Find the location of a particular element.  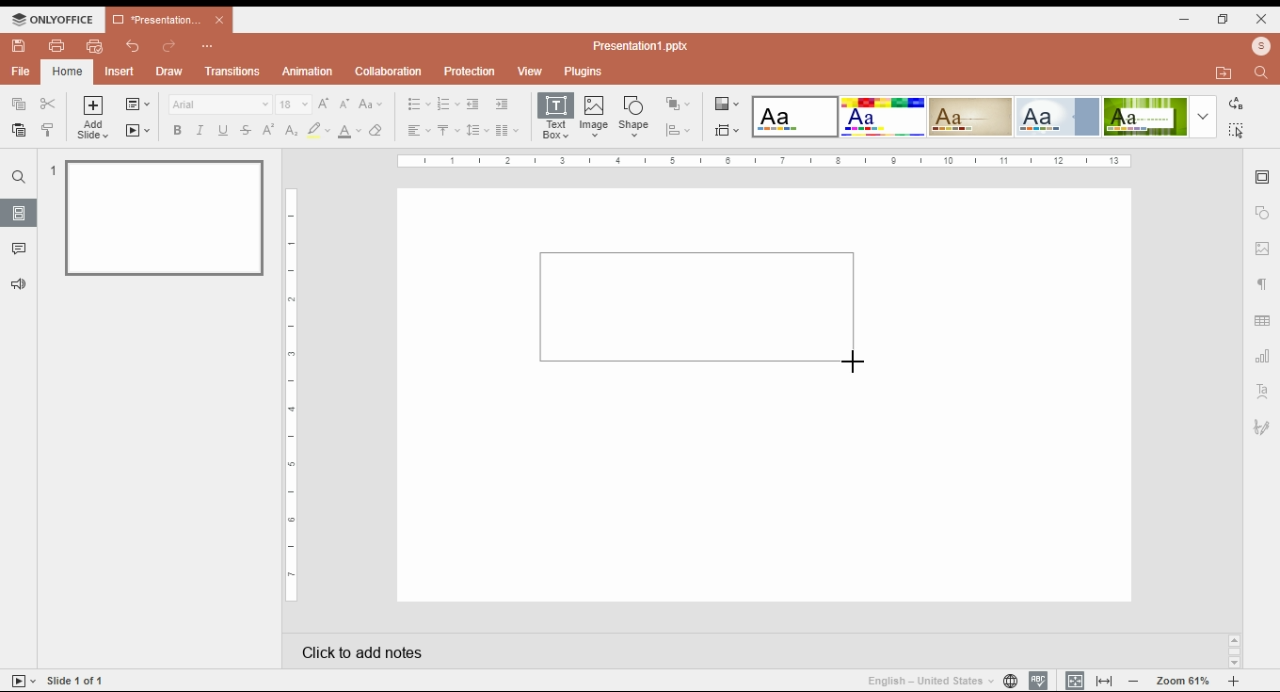

horizontal alignment is located at coordinates (417, 131).